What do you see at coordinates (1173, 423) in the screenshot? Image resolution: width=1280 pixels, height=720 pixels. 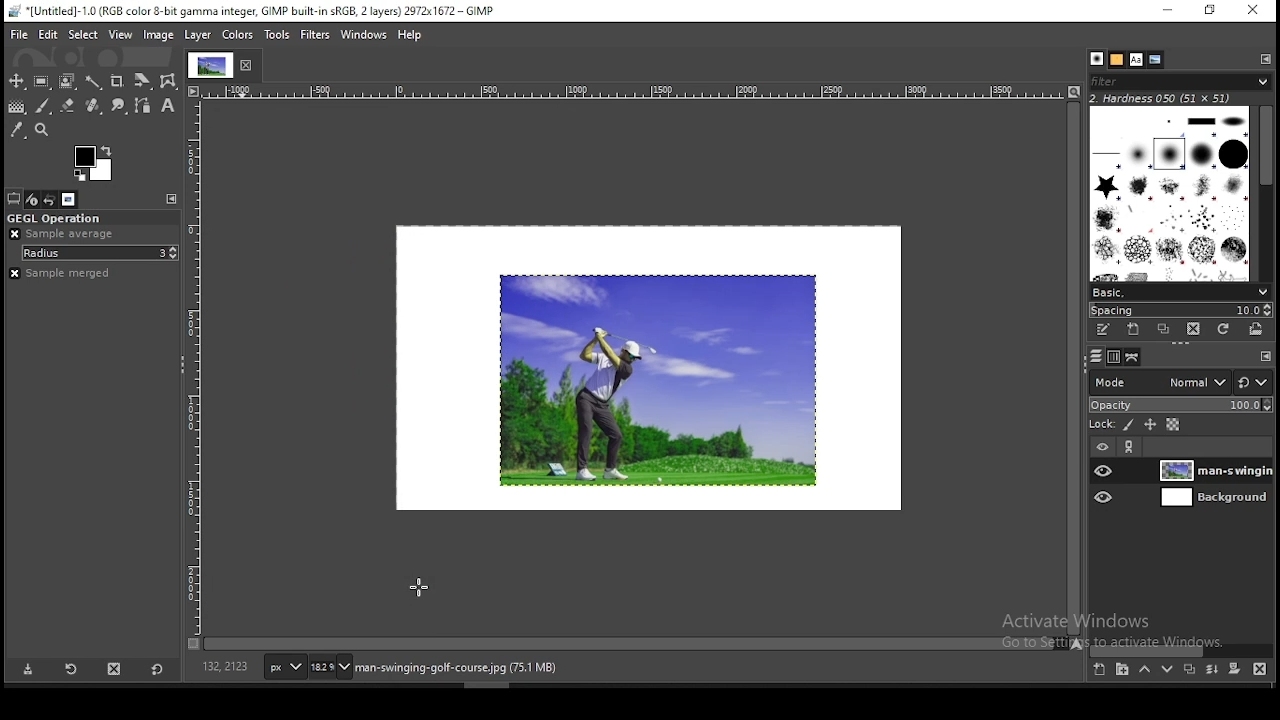 I see `lock alpha channel` at bounding box center [1173, 423].